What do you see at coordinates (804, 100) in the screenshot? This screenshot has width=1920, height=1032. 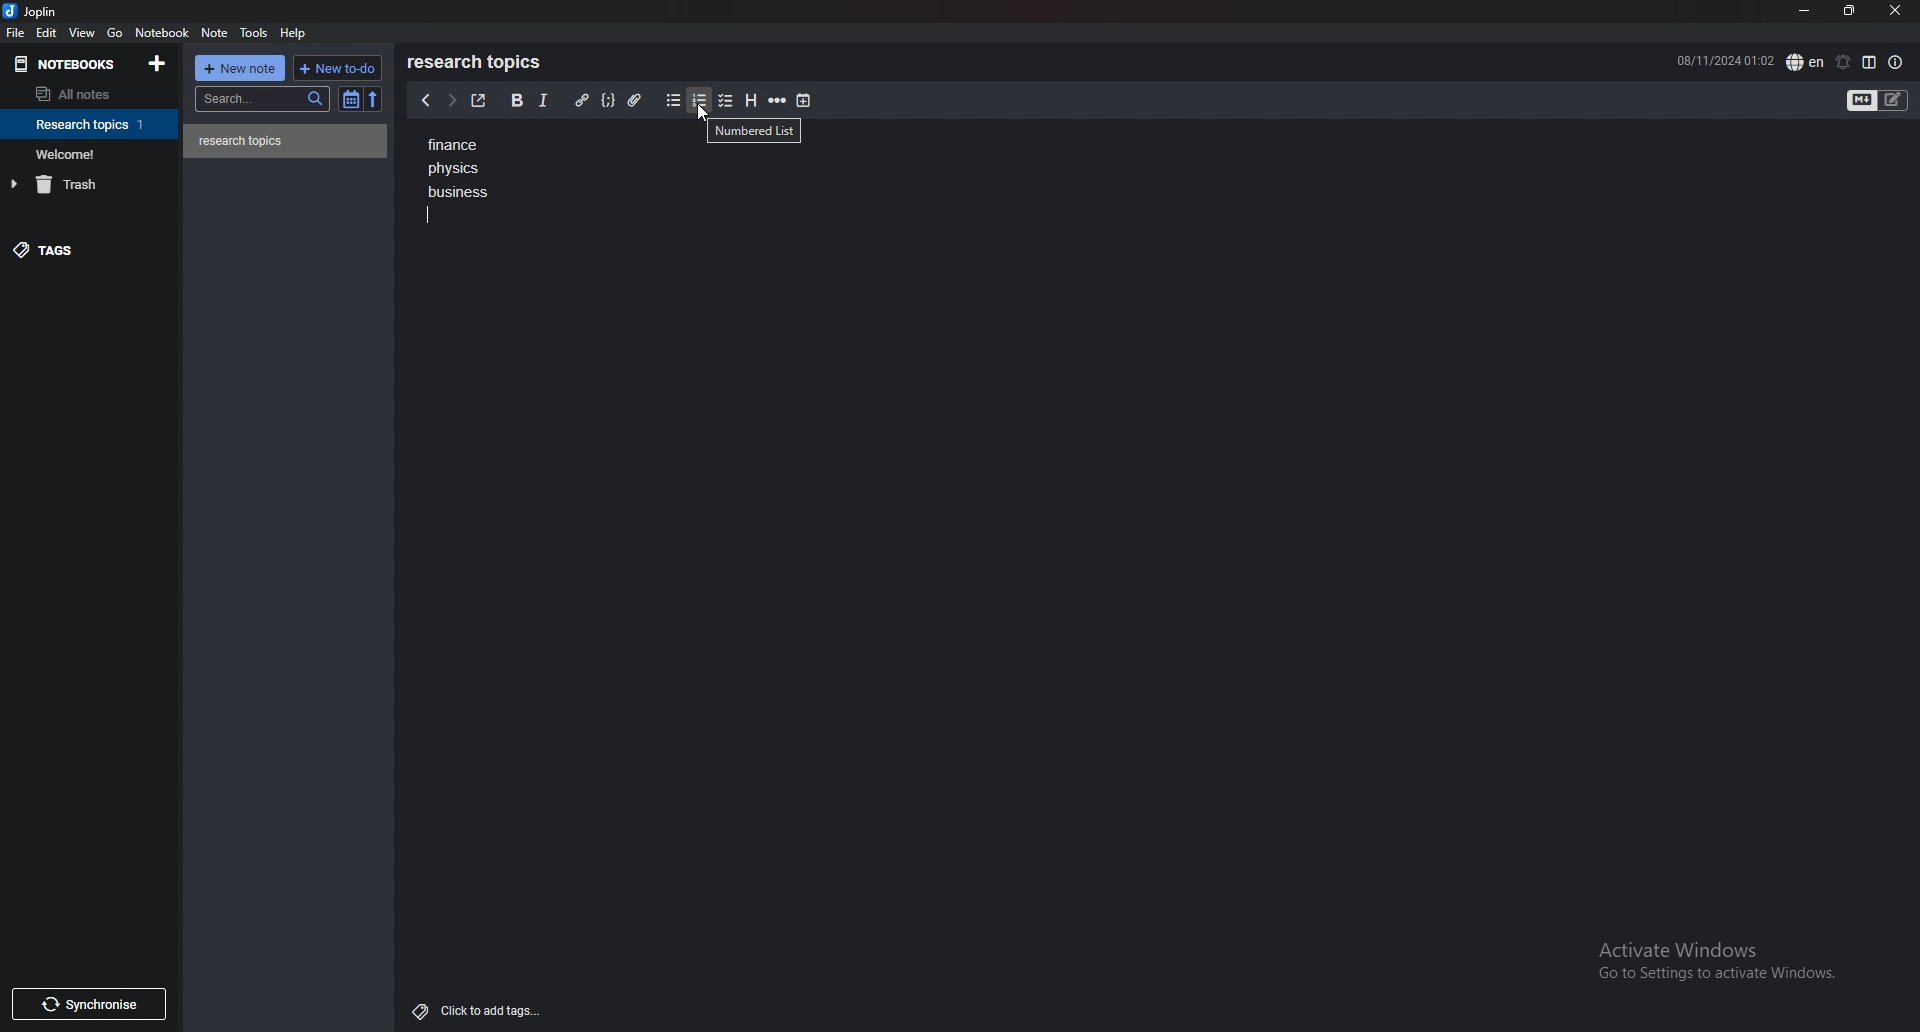 I see `add time` at bounding box center [804, 100].